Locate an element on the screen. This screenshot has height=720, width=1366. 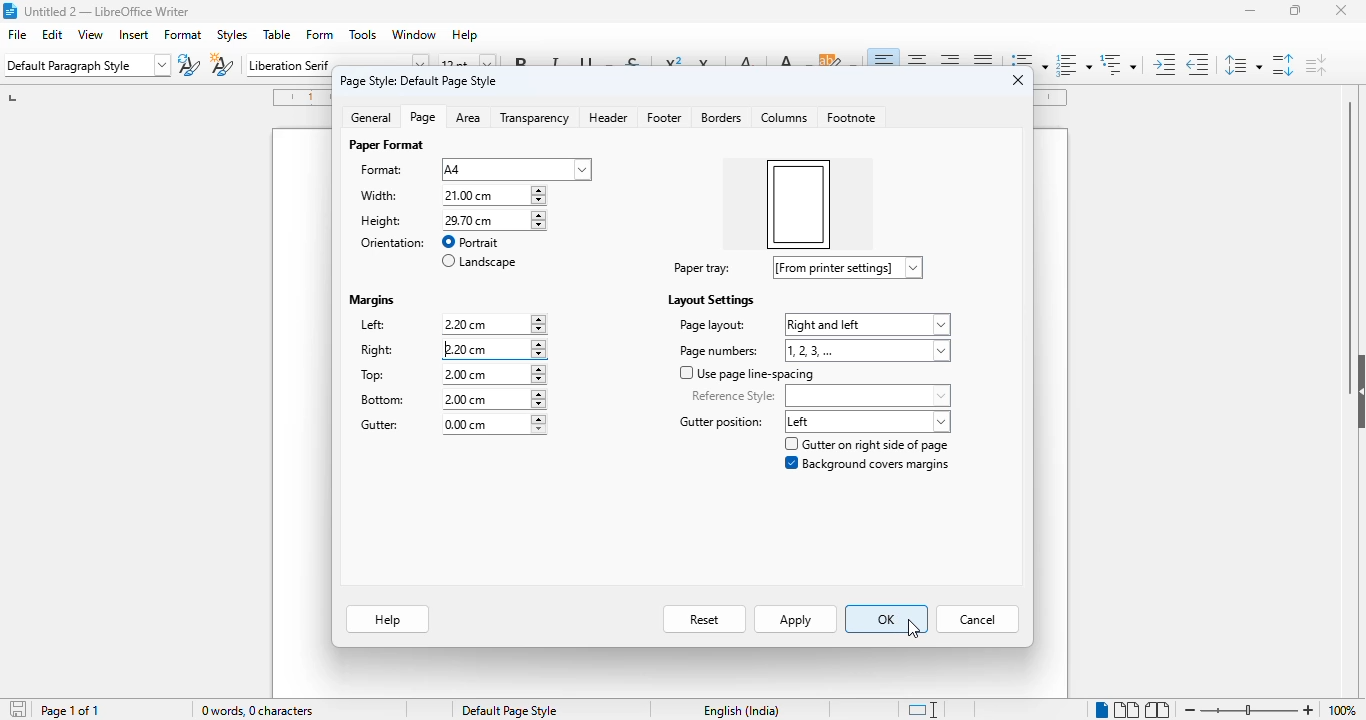
page layout options is located at coordinates (869, 323).